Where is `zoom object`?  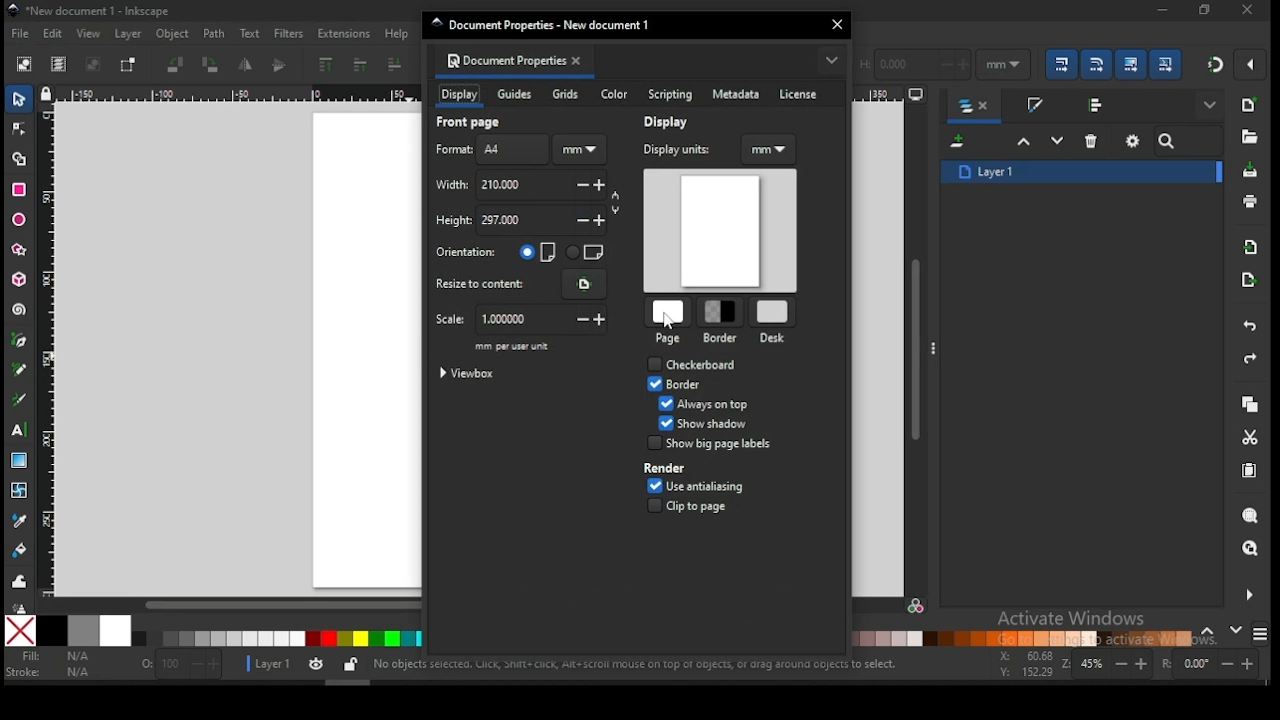 zoom object is located at coordinates (1250, 516).